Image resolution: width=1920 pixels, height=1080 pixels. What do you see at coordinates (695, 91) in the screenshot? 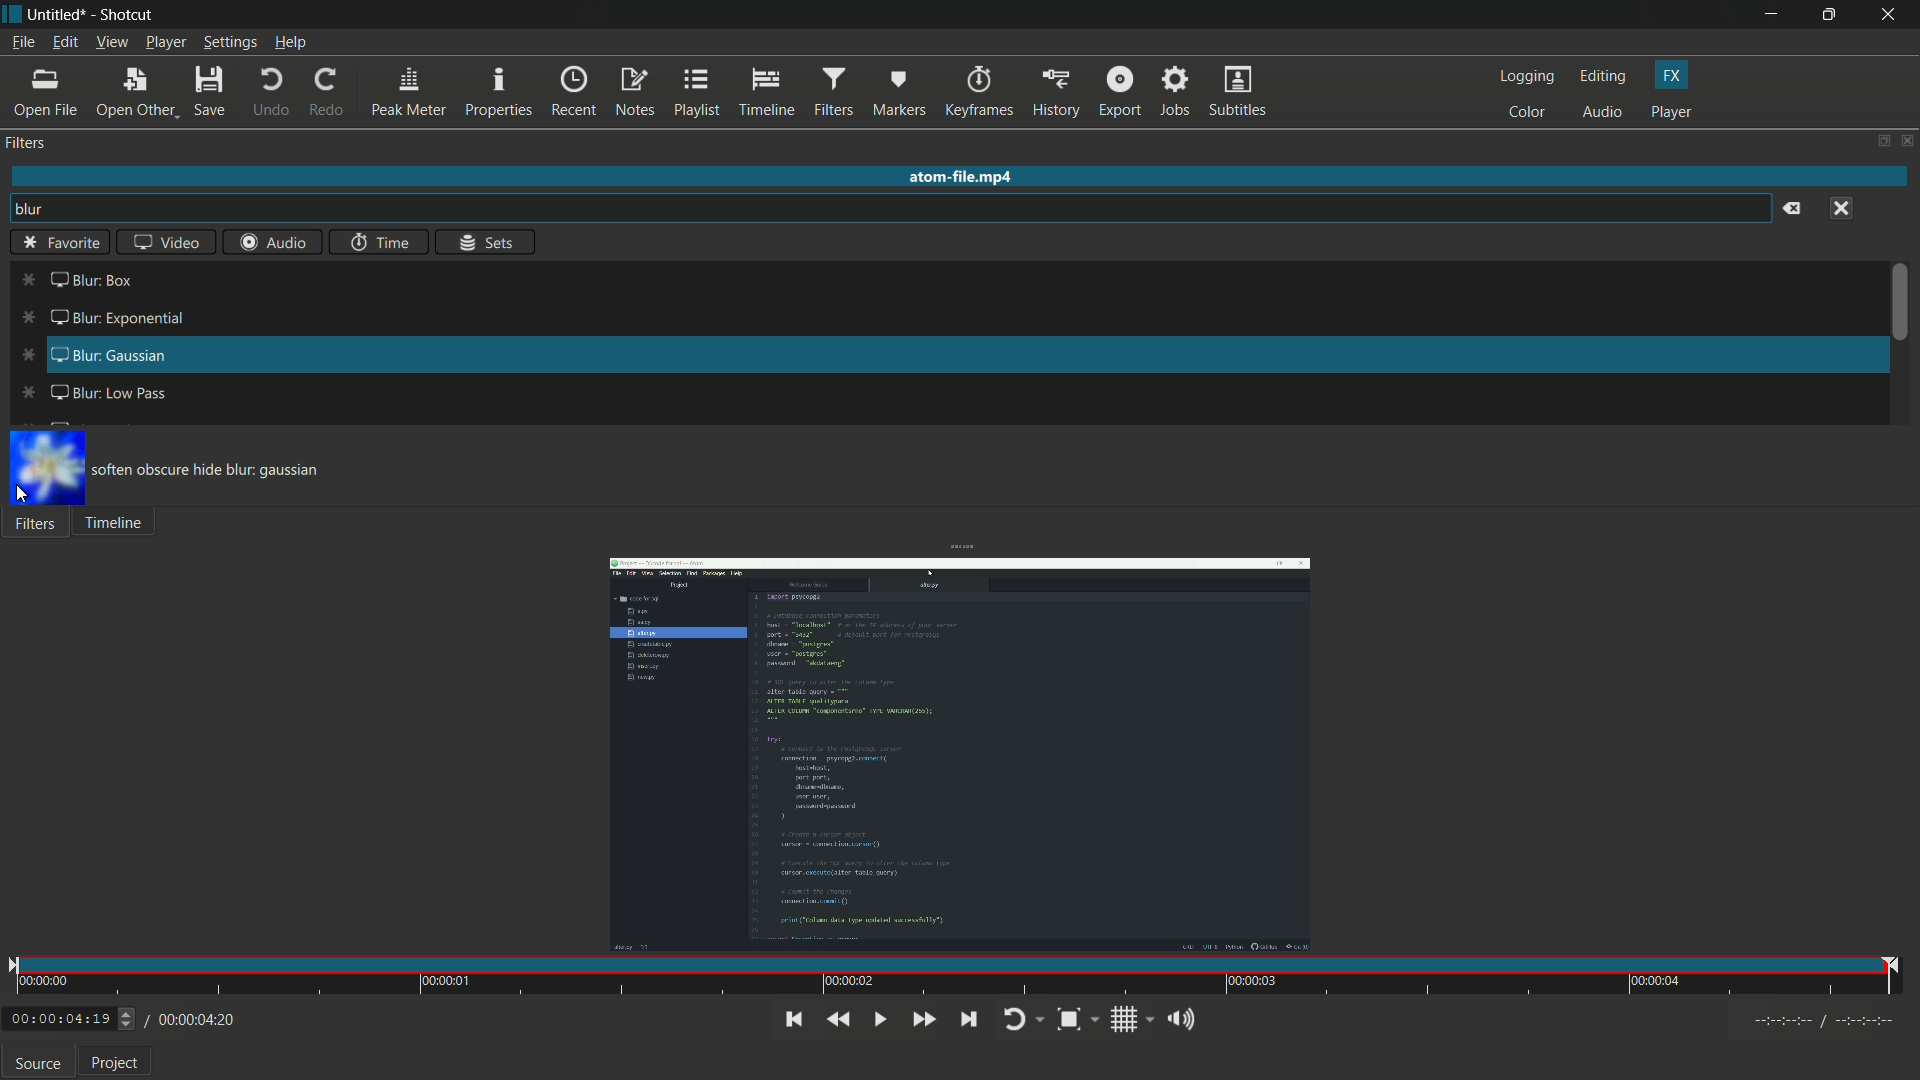
I see `playlist` at bounding box center [695, 91].